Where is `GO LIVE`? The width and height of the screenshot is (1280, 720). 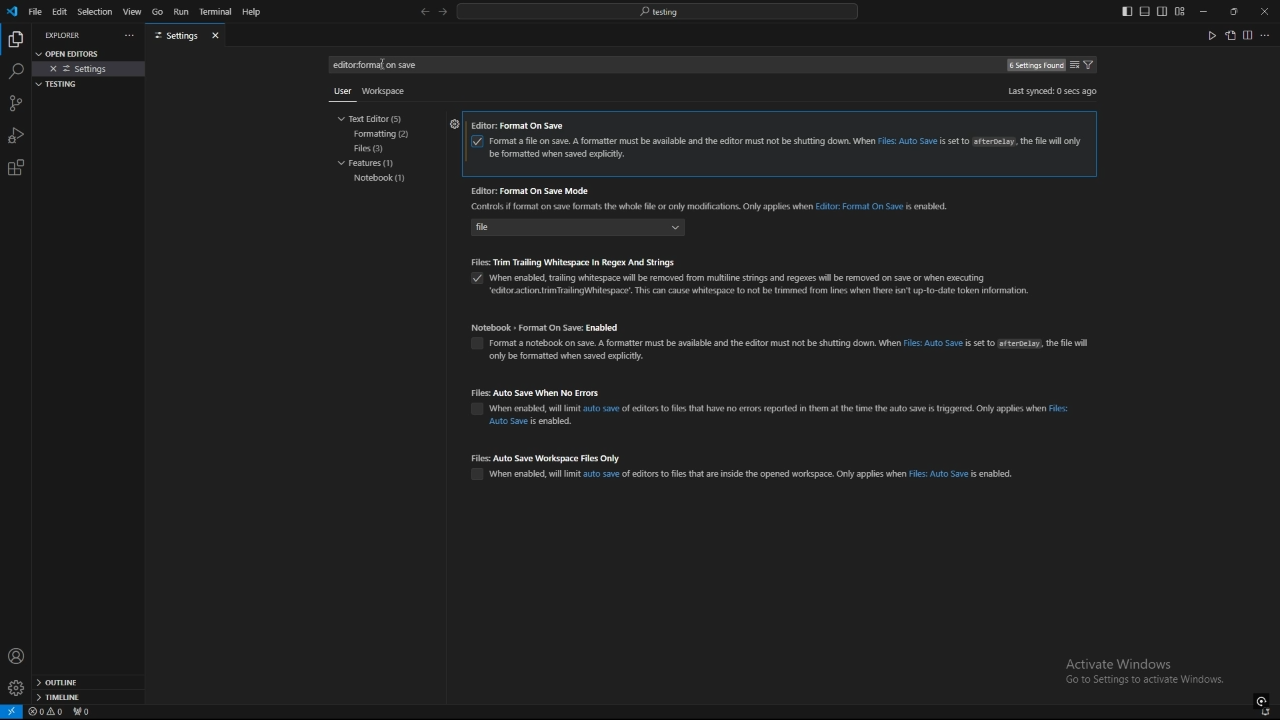
GO LIVE is located at coordinates (1262, 700).